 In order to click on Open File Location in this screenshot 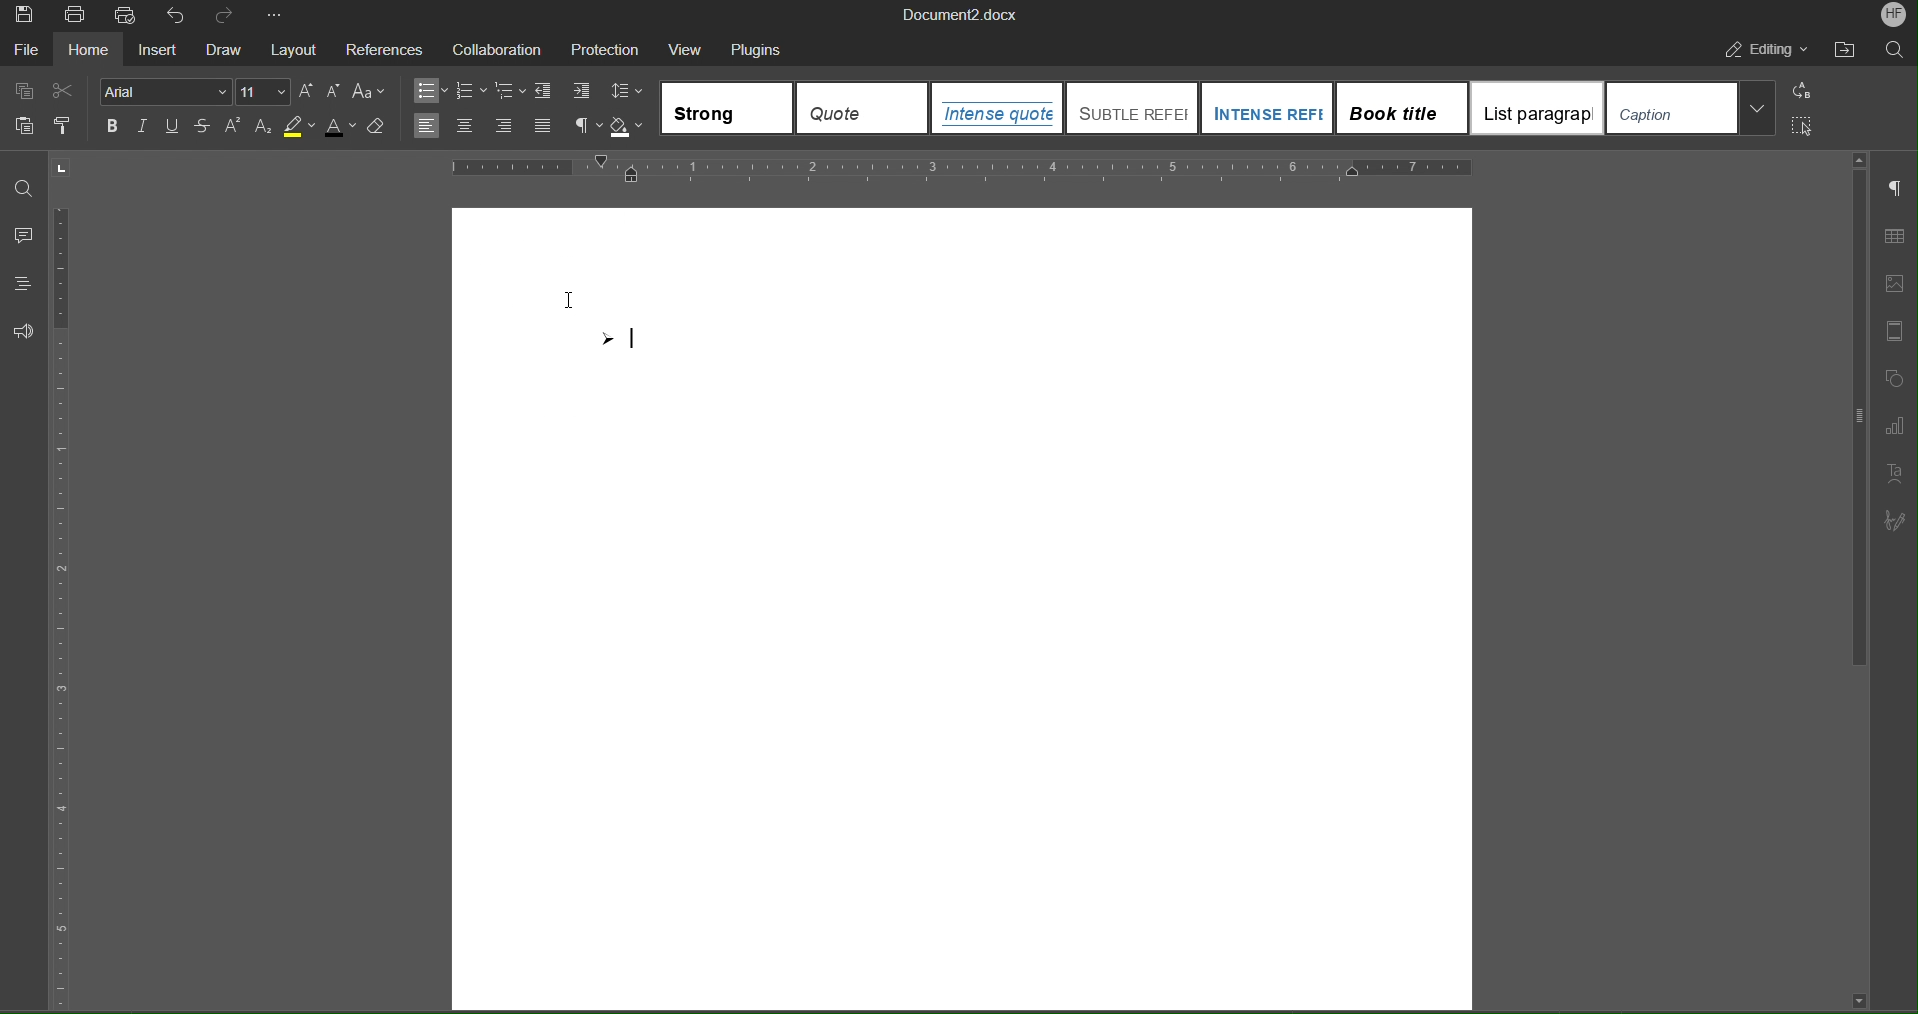, I will do `click(1849, 46)`.